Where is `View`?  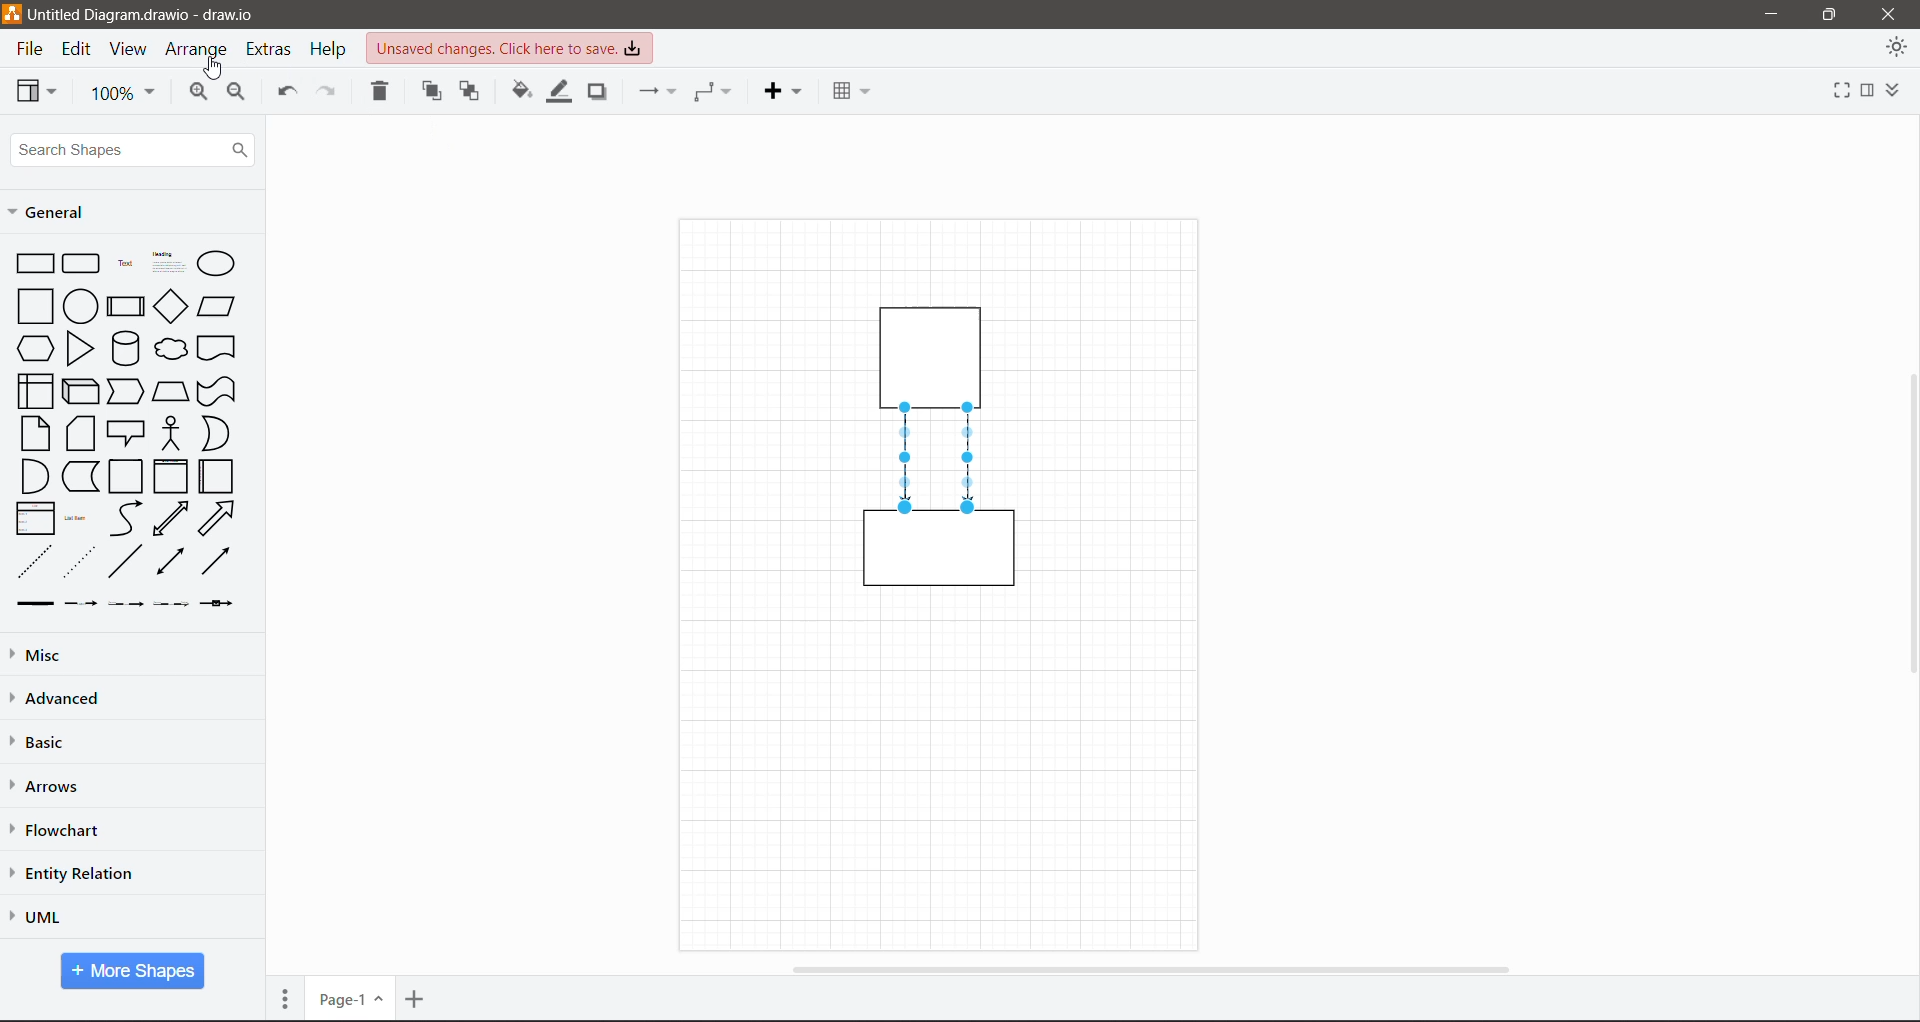
View is located at coordinates (128, 50).